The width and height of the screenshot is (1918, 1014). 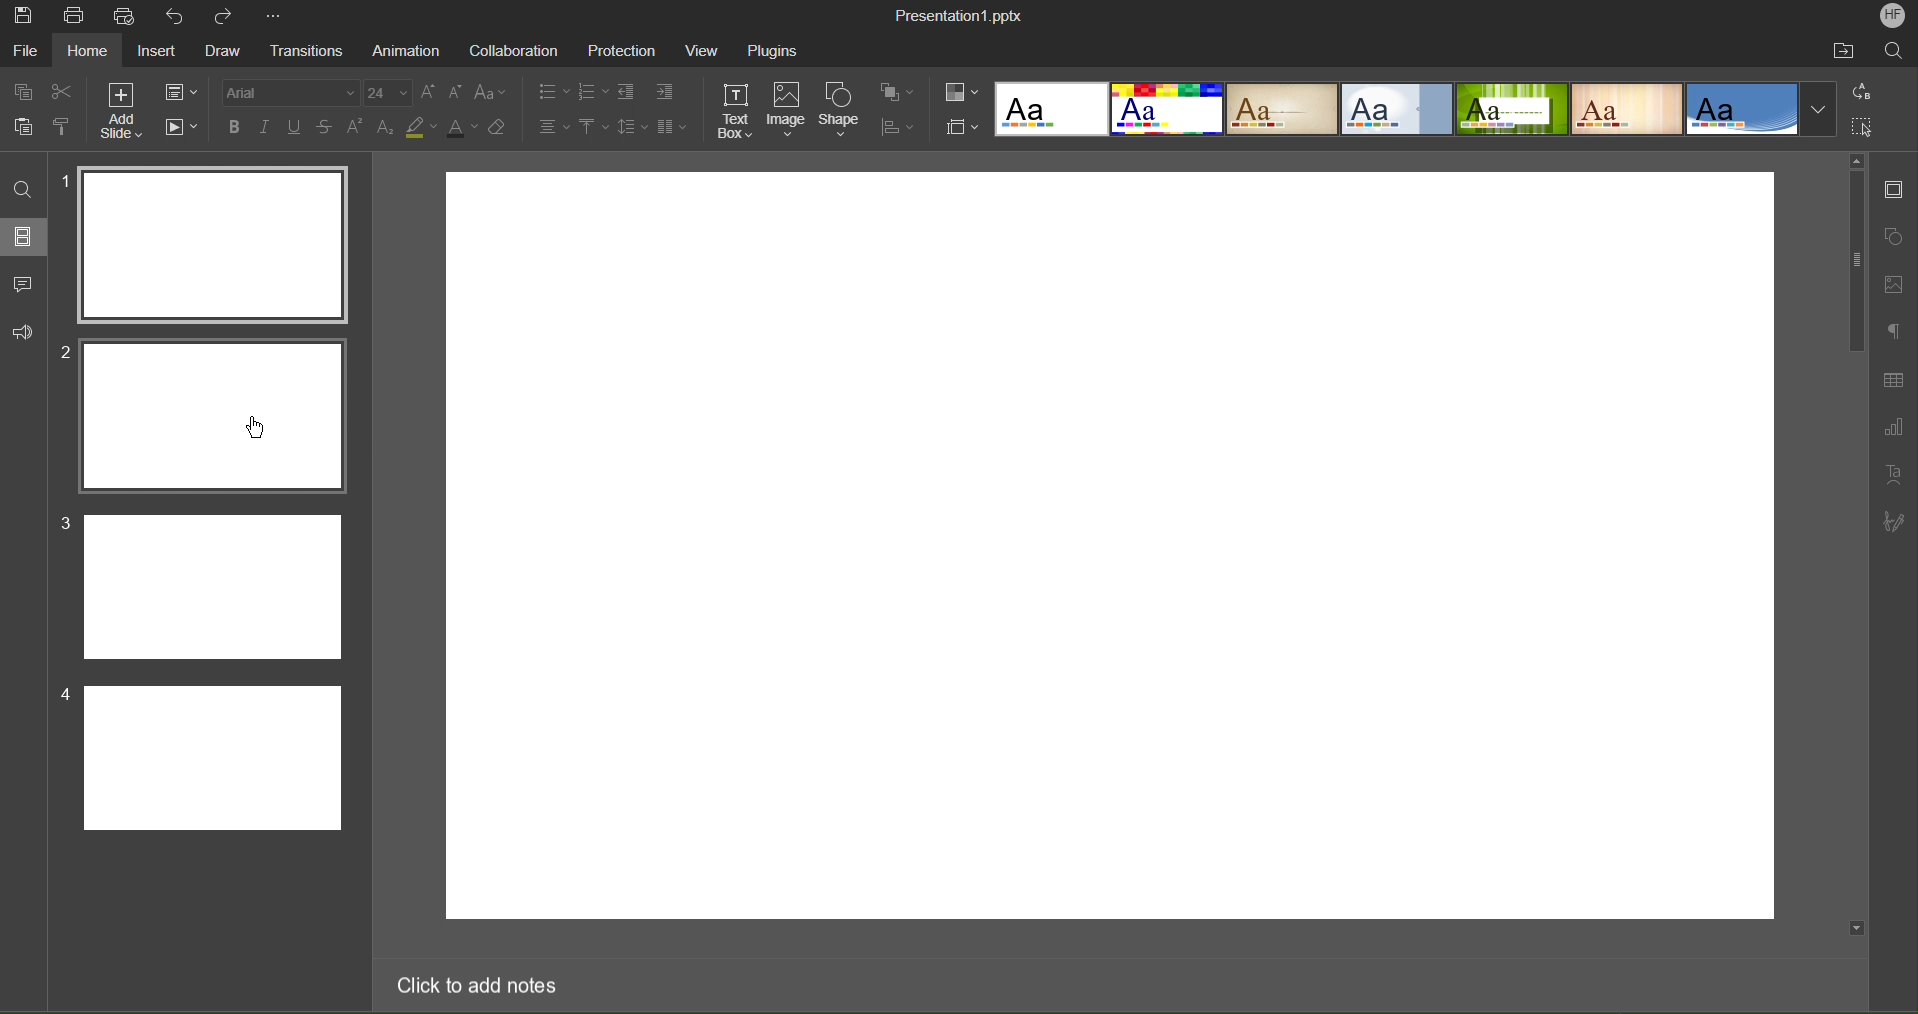 I want to click on paste, so click(x=28, y=128).